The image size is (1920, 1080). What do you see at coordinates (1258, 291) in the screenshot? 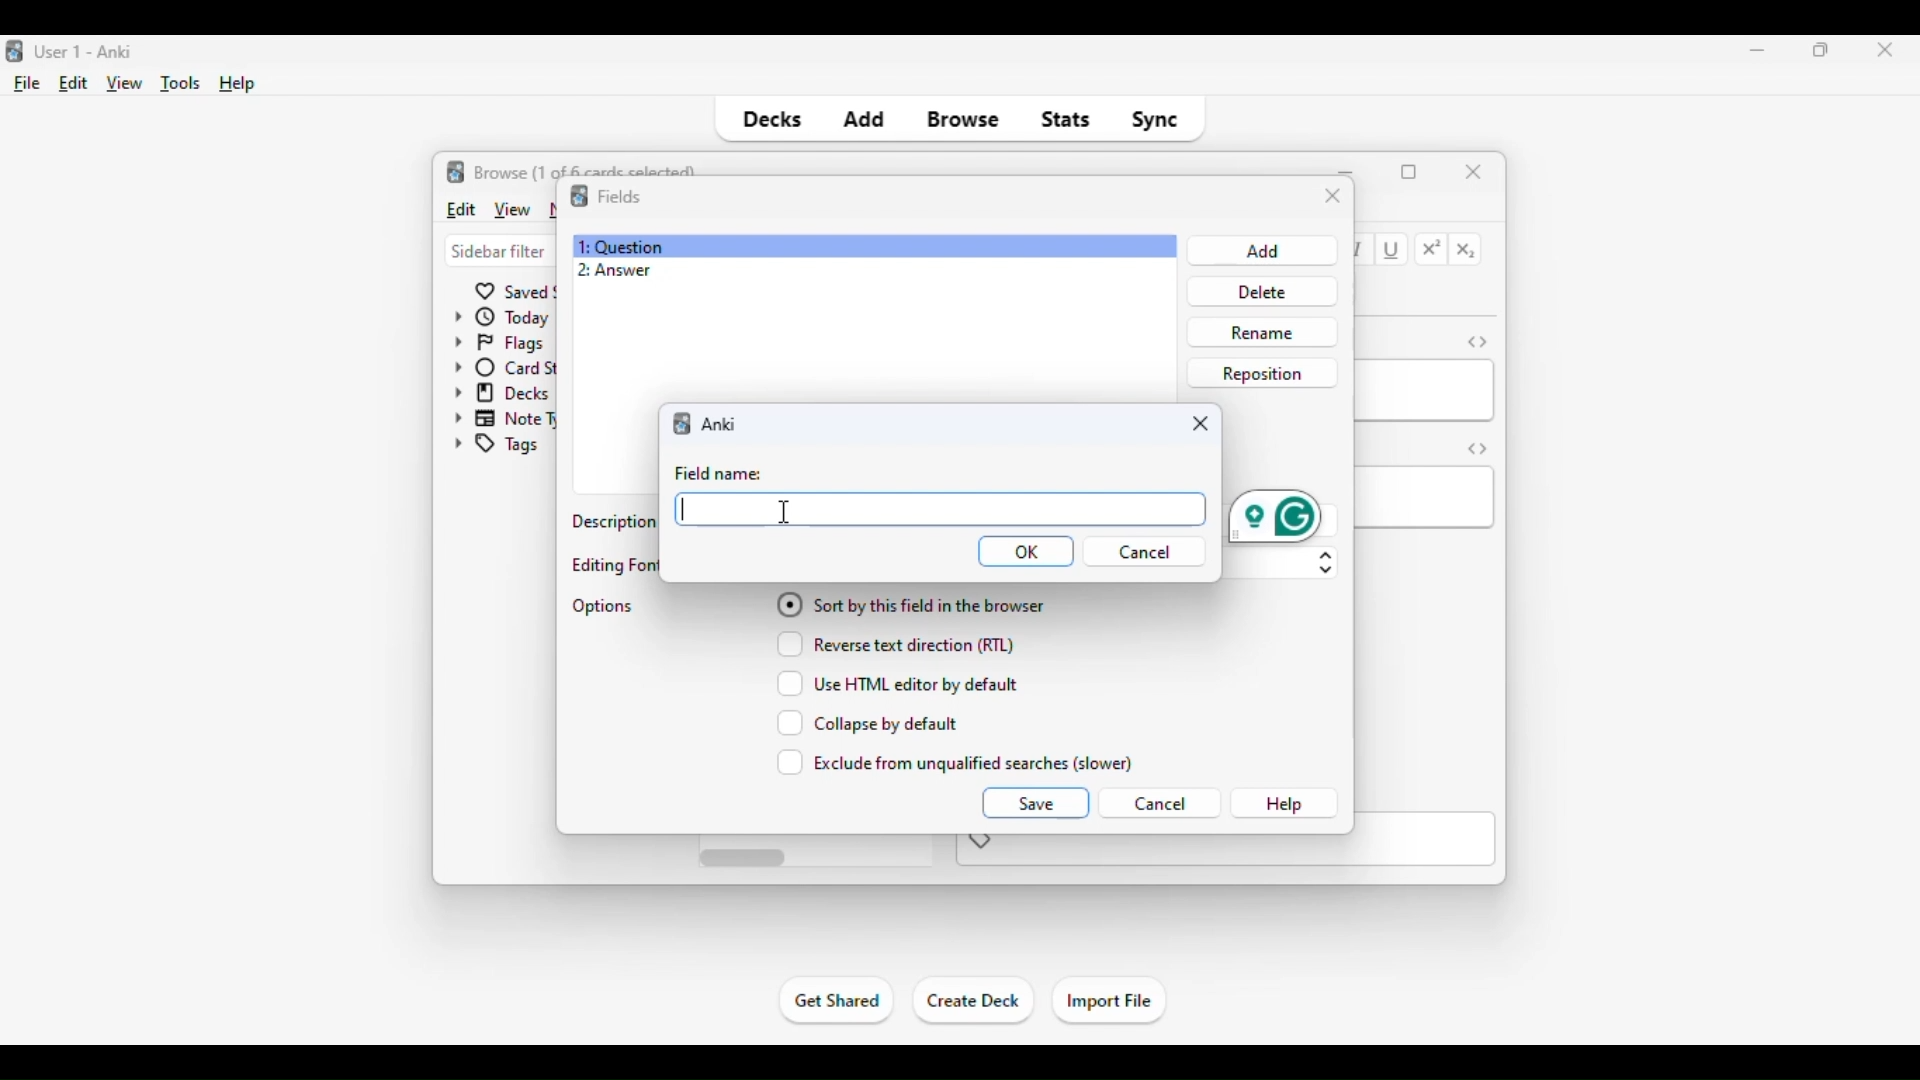
I see `delete` at bounding box center [1258, 291].